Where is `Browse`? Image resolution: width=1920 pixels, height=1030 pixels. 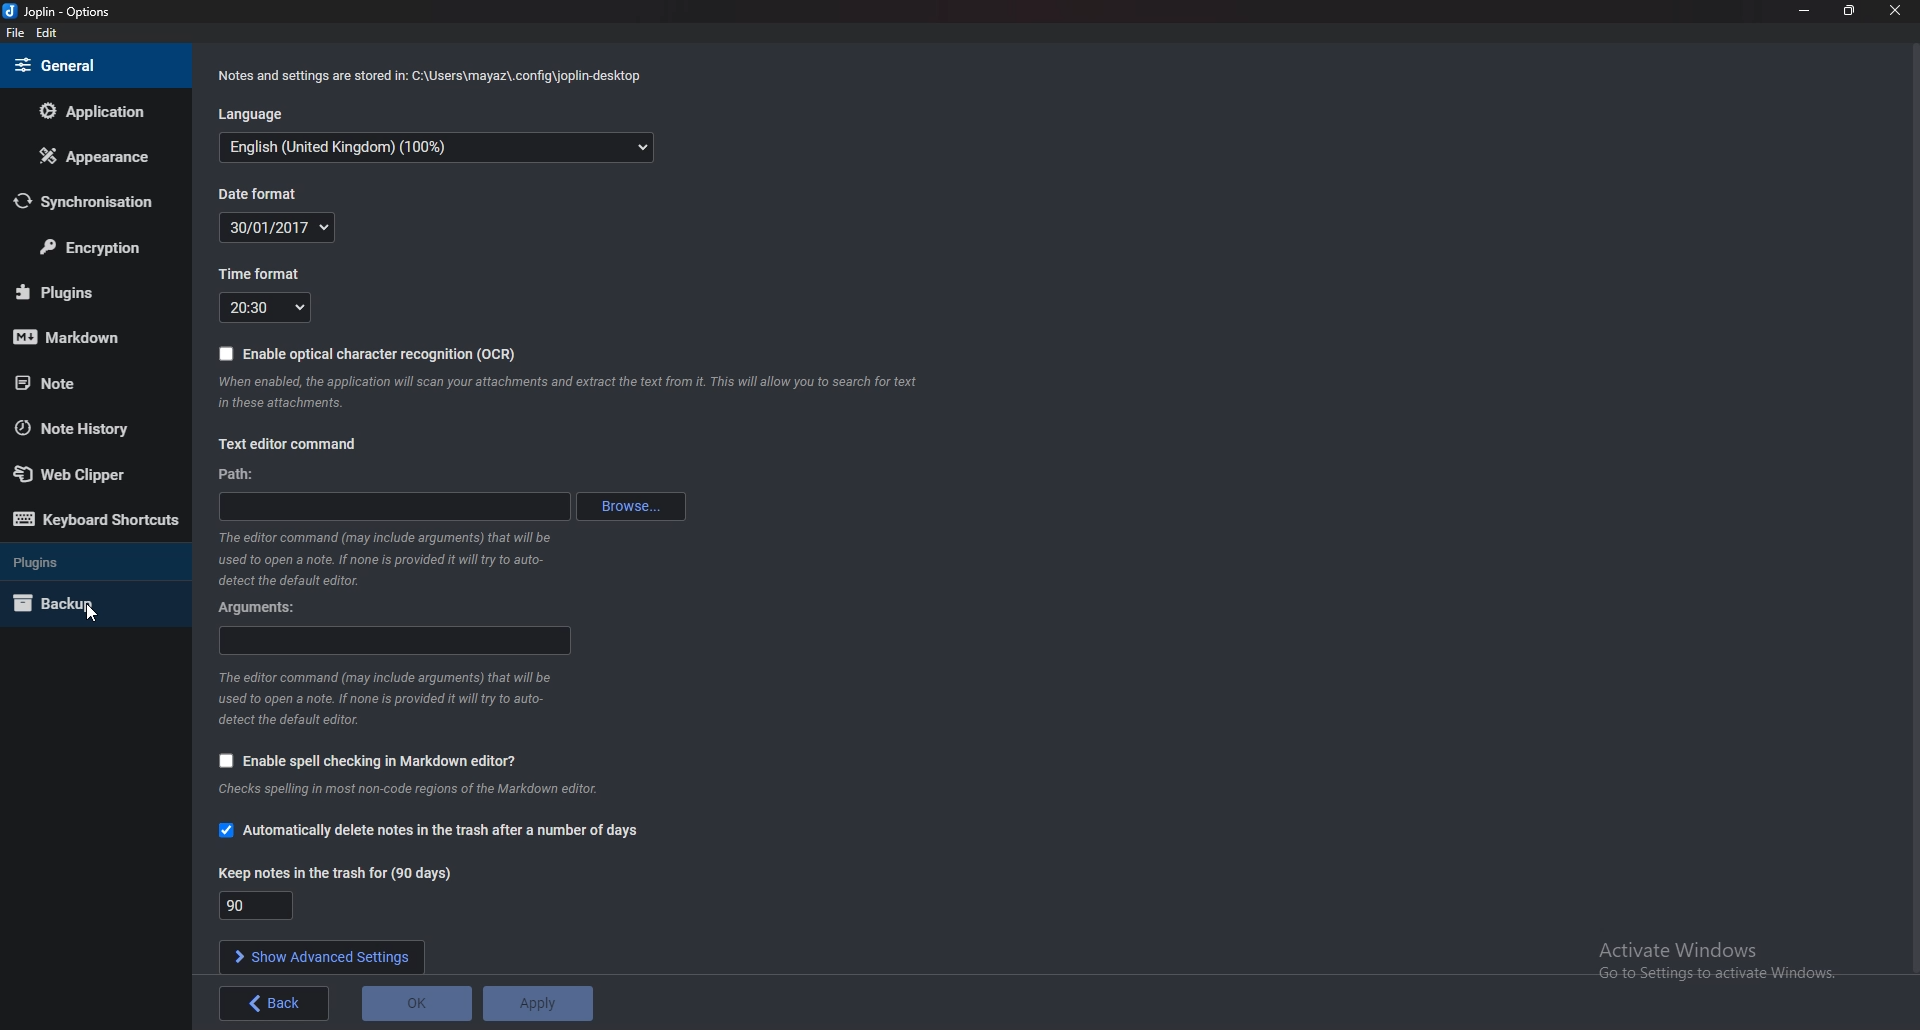 Browse is located at coordinates (633, 507).